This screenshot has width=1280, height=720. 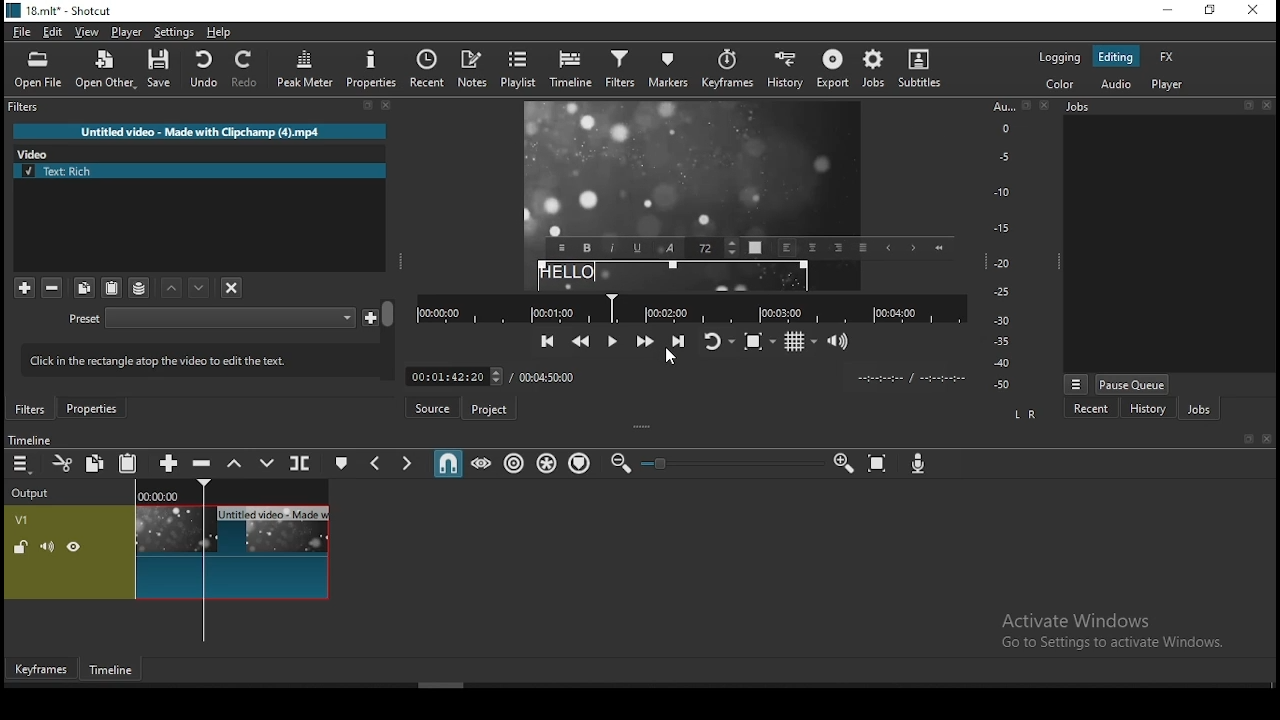 What do you see at coordinates (200, 131) in the screenshot?
I see `Untitled video - Made with Clipchamp (4).mp4` at bounding box center [200, 131].